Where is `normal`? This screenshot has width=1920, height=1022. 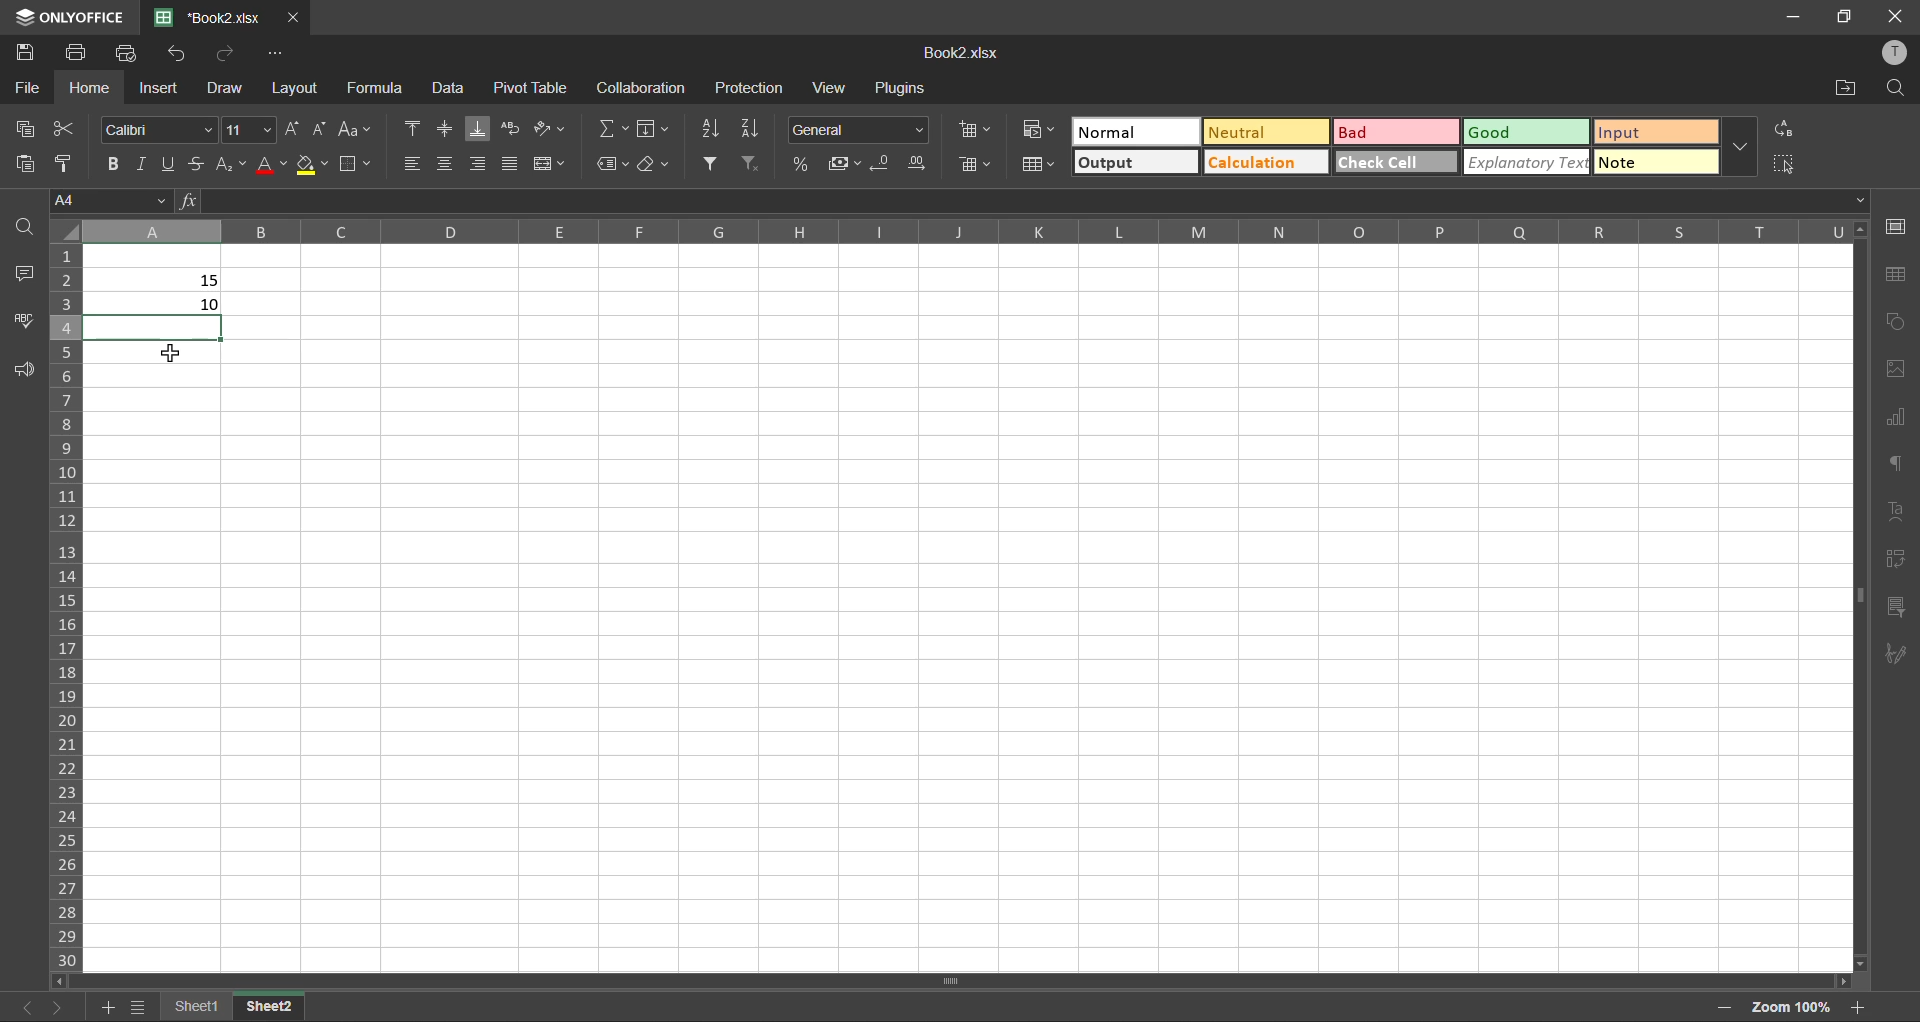
normal is located at coordinates (1131, 132).